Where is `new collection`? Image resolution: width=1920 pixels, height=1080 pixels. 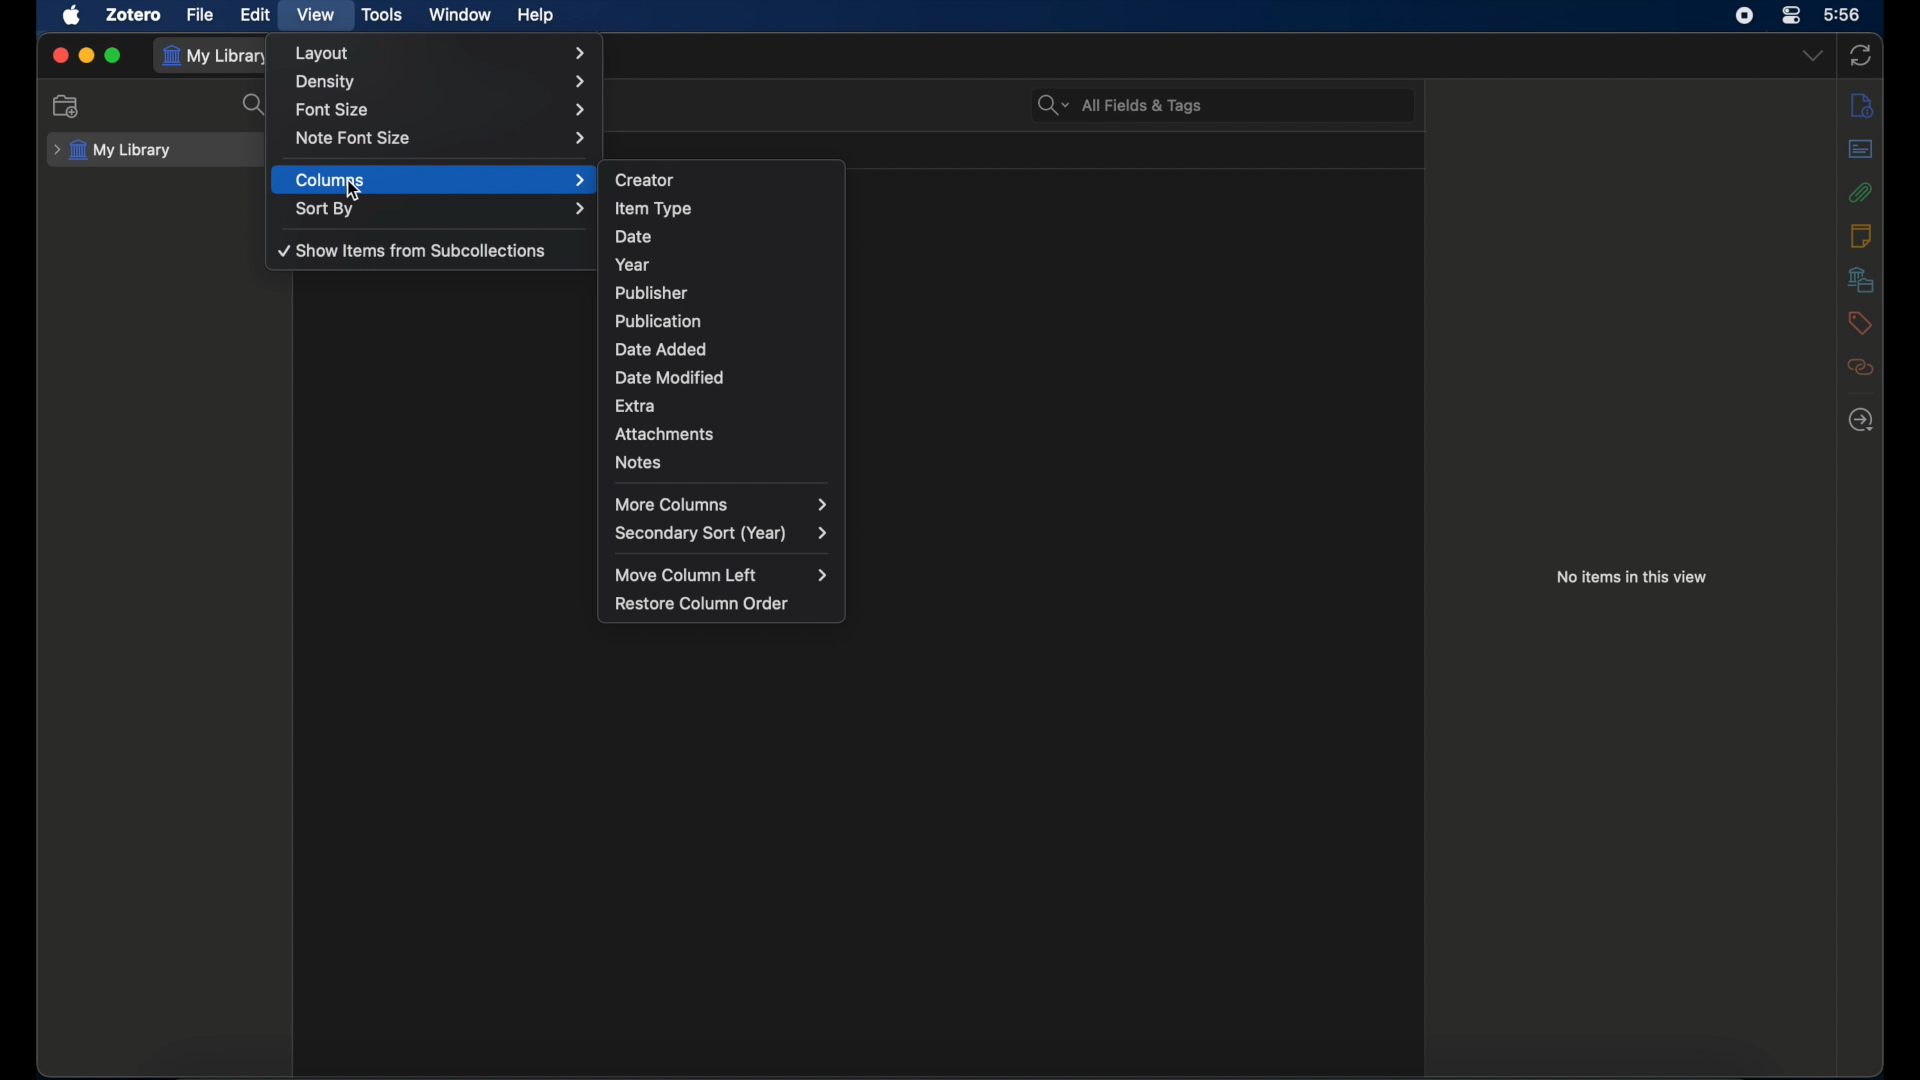
new collection is located at coordinates (67, 107).